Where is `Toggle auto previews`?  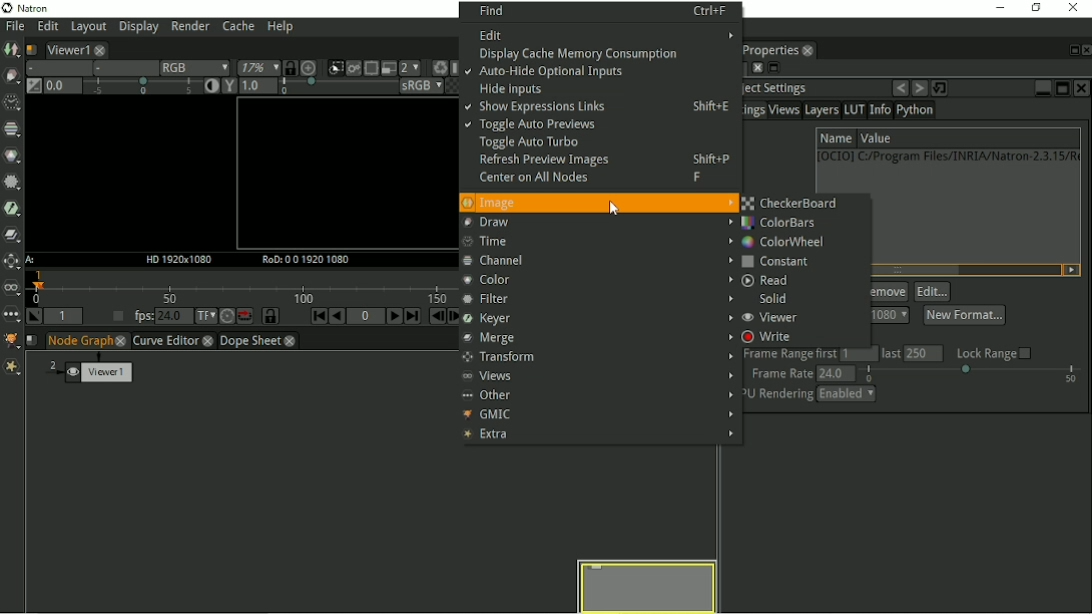 Toggle auto previews is located at coordinates (531, 126).